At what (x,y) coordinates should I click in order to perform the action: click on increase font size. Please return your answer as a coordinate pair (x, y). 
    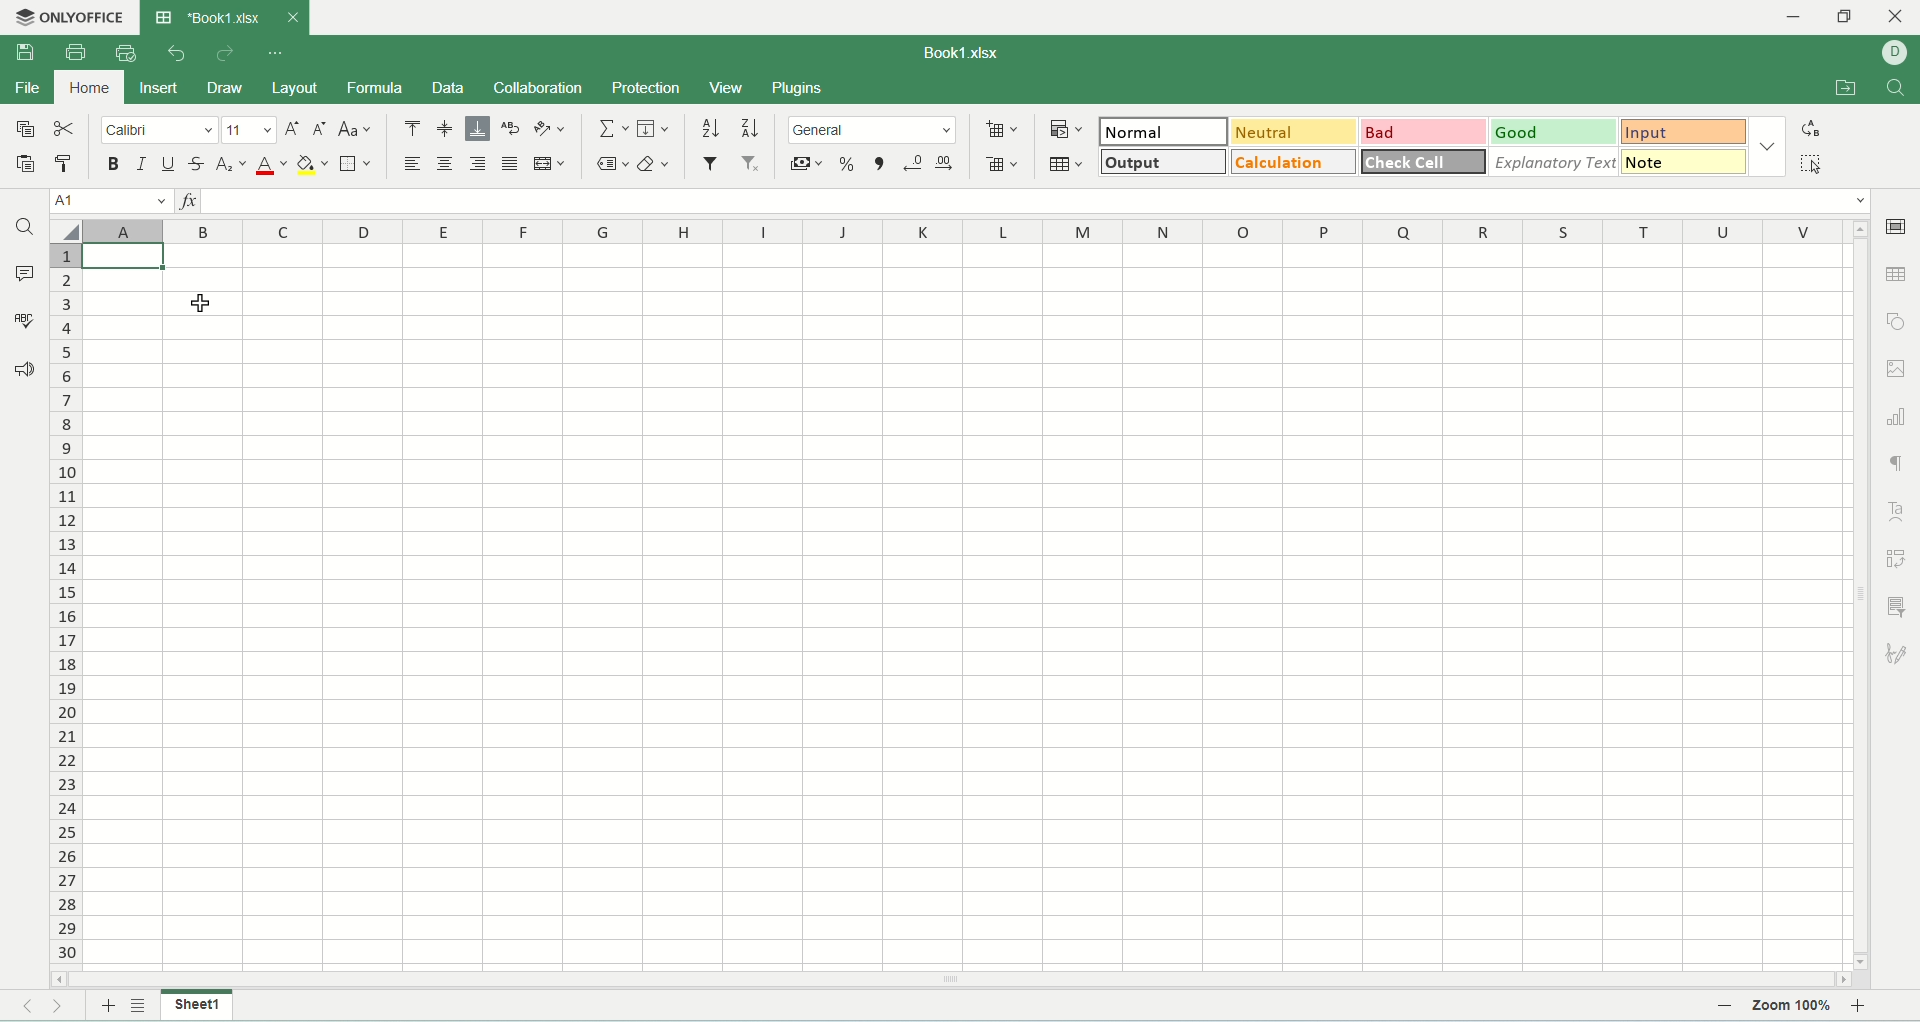
    Looking at the image, I should click on (292, 131).